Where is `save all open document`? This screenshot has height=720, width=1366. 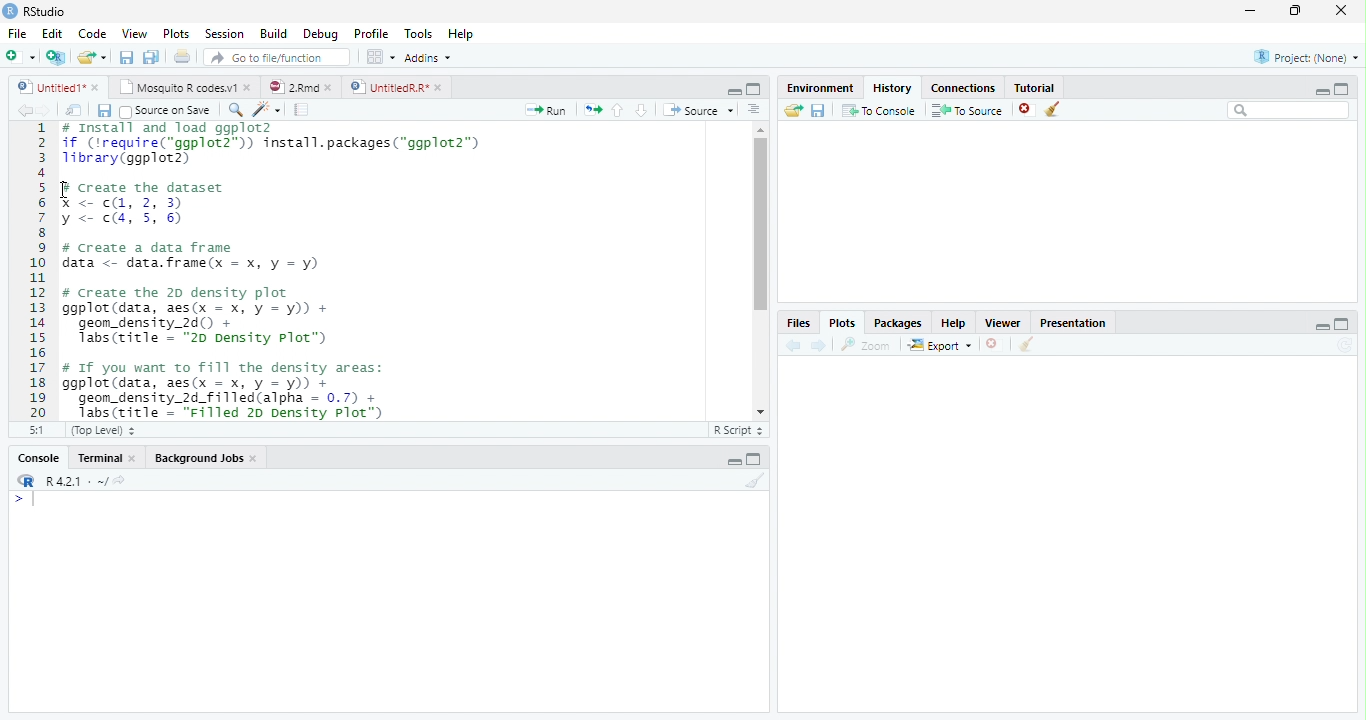 save all open document is located at coordinates (151, 56).